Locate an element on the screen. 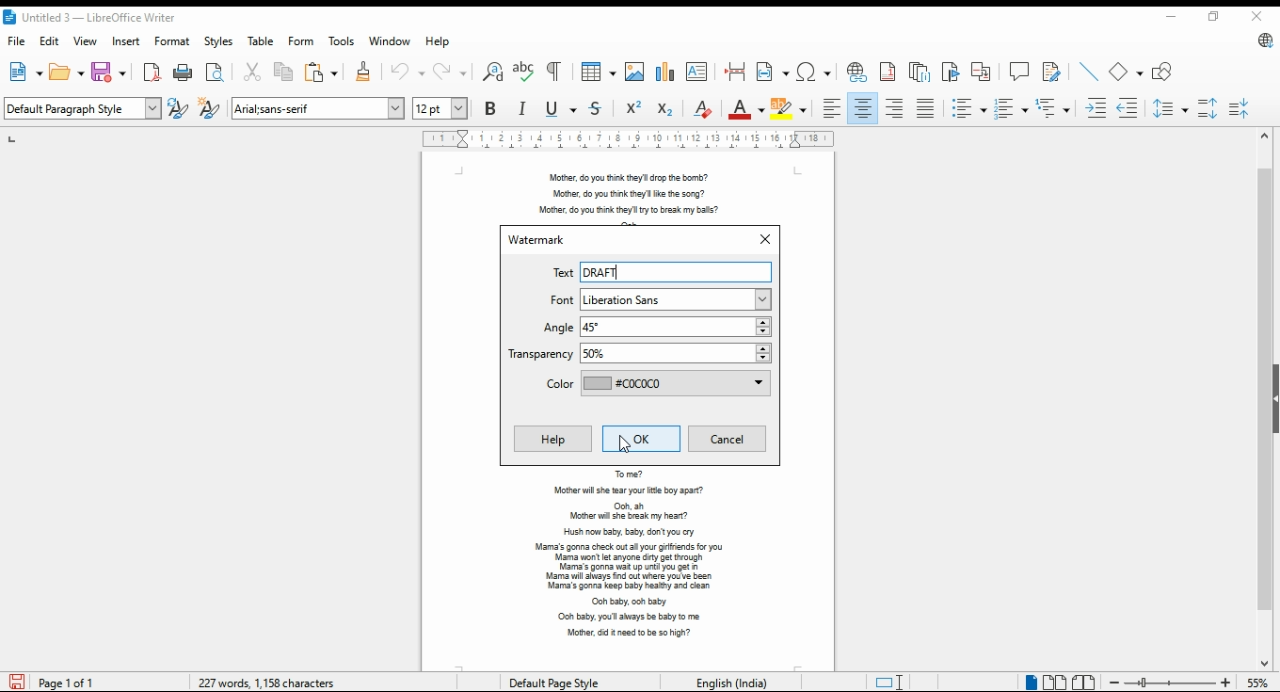  tools is located at coordinates (344, 41).